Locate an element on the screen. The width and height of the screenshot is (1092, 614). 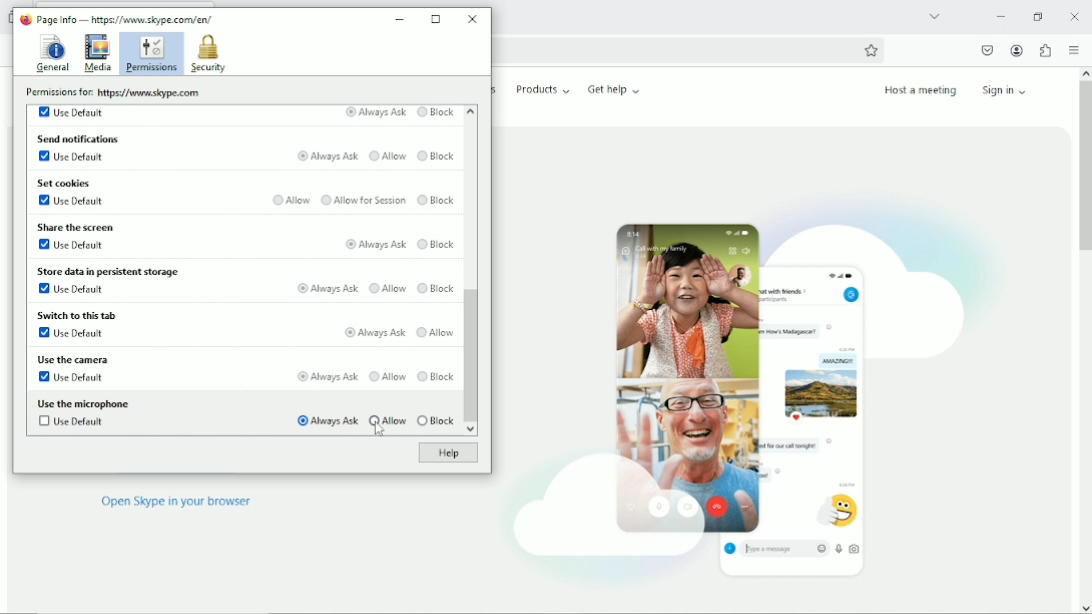
Always Ask is located at coordinates (375, 113).